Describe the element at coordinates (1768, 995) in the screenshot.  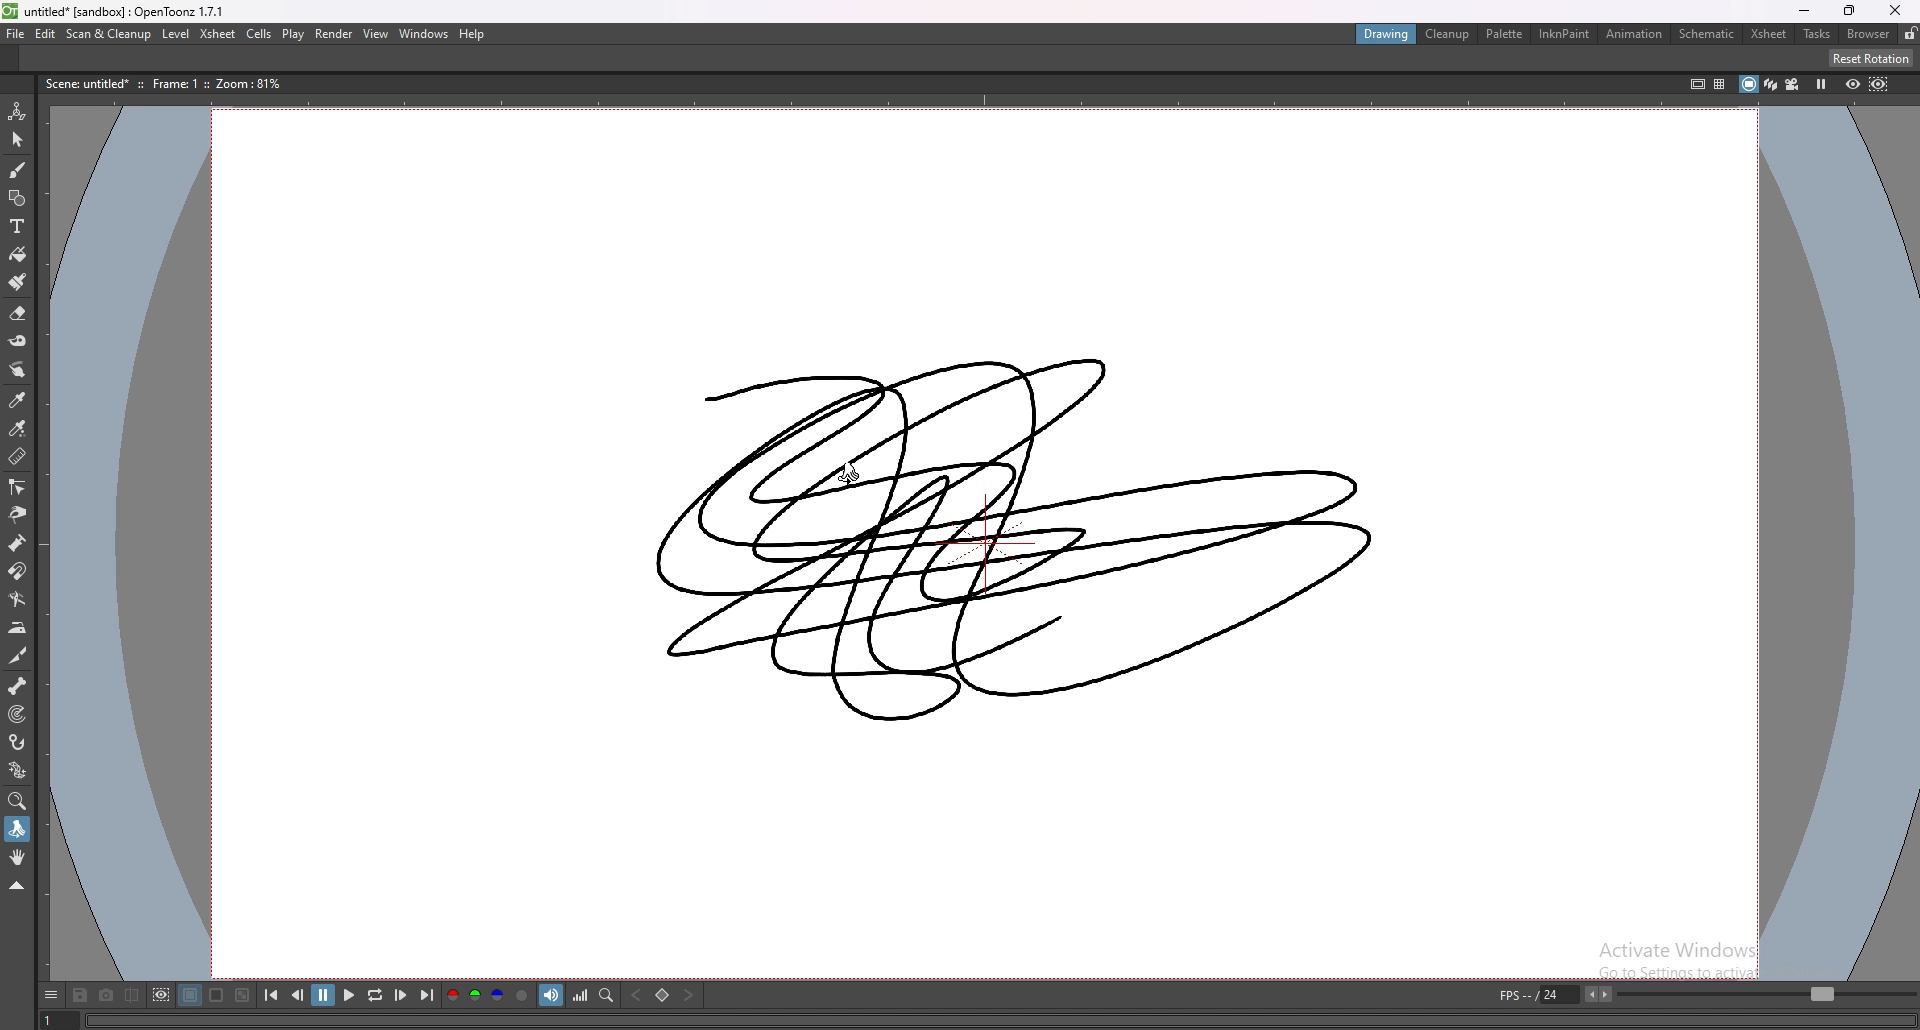
I see `fps bar` at that location.